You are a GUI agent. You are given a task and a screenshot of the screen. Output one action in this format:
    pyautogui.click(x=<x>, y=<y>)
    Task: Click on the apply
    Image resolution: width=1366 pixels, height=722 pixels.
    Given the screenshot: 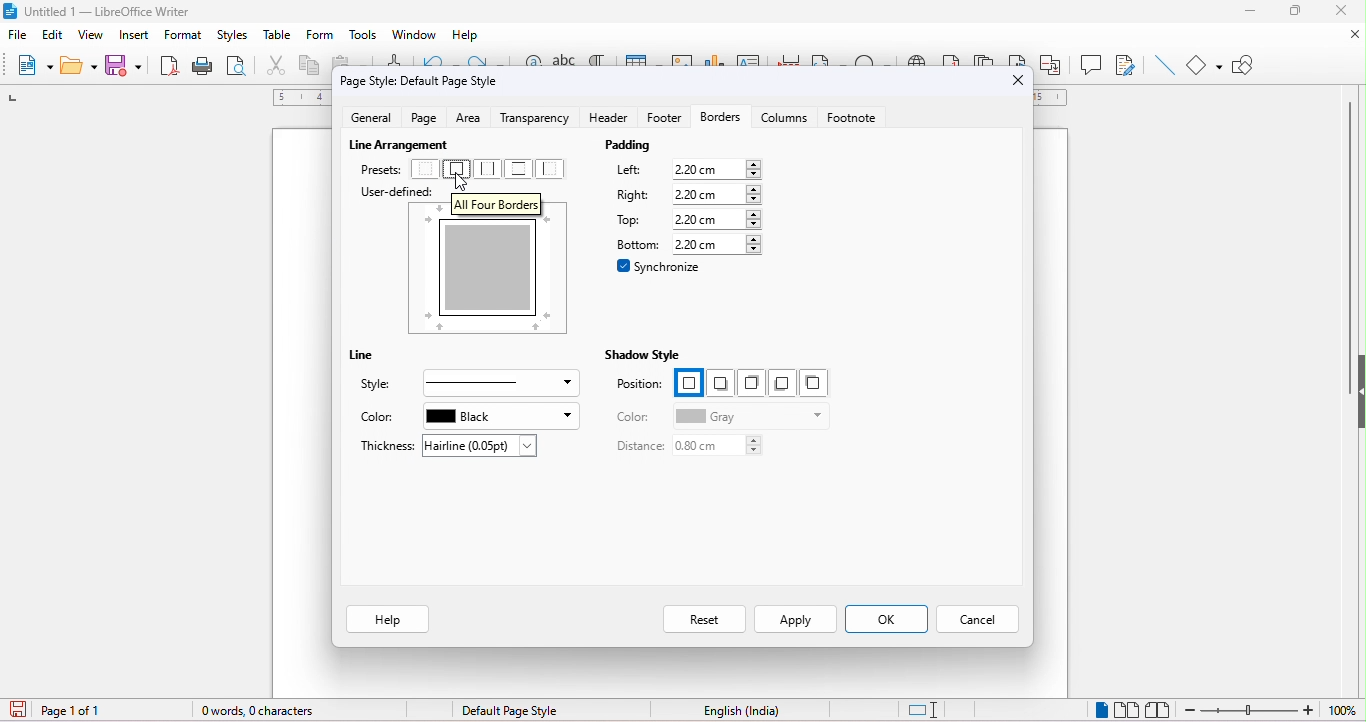 What is the action you would take?
    pyautogui.click(x=795, y=619)
    